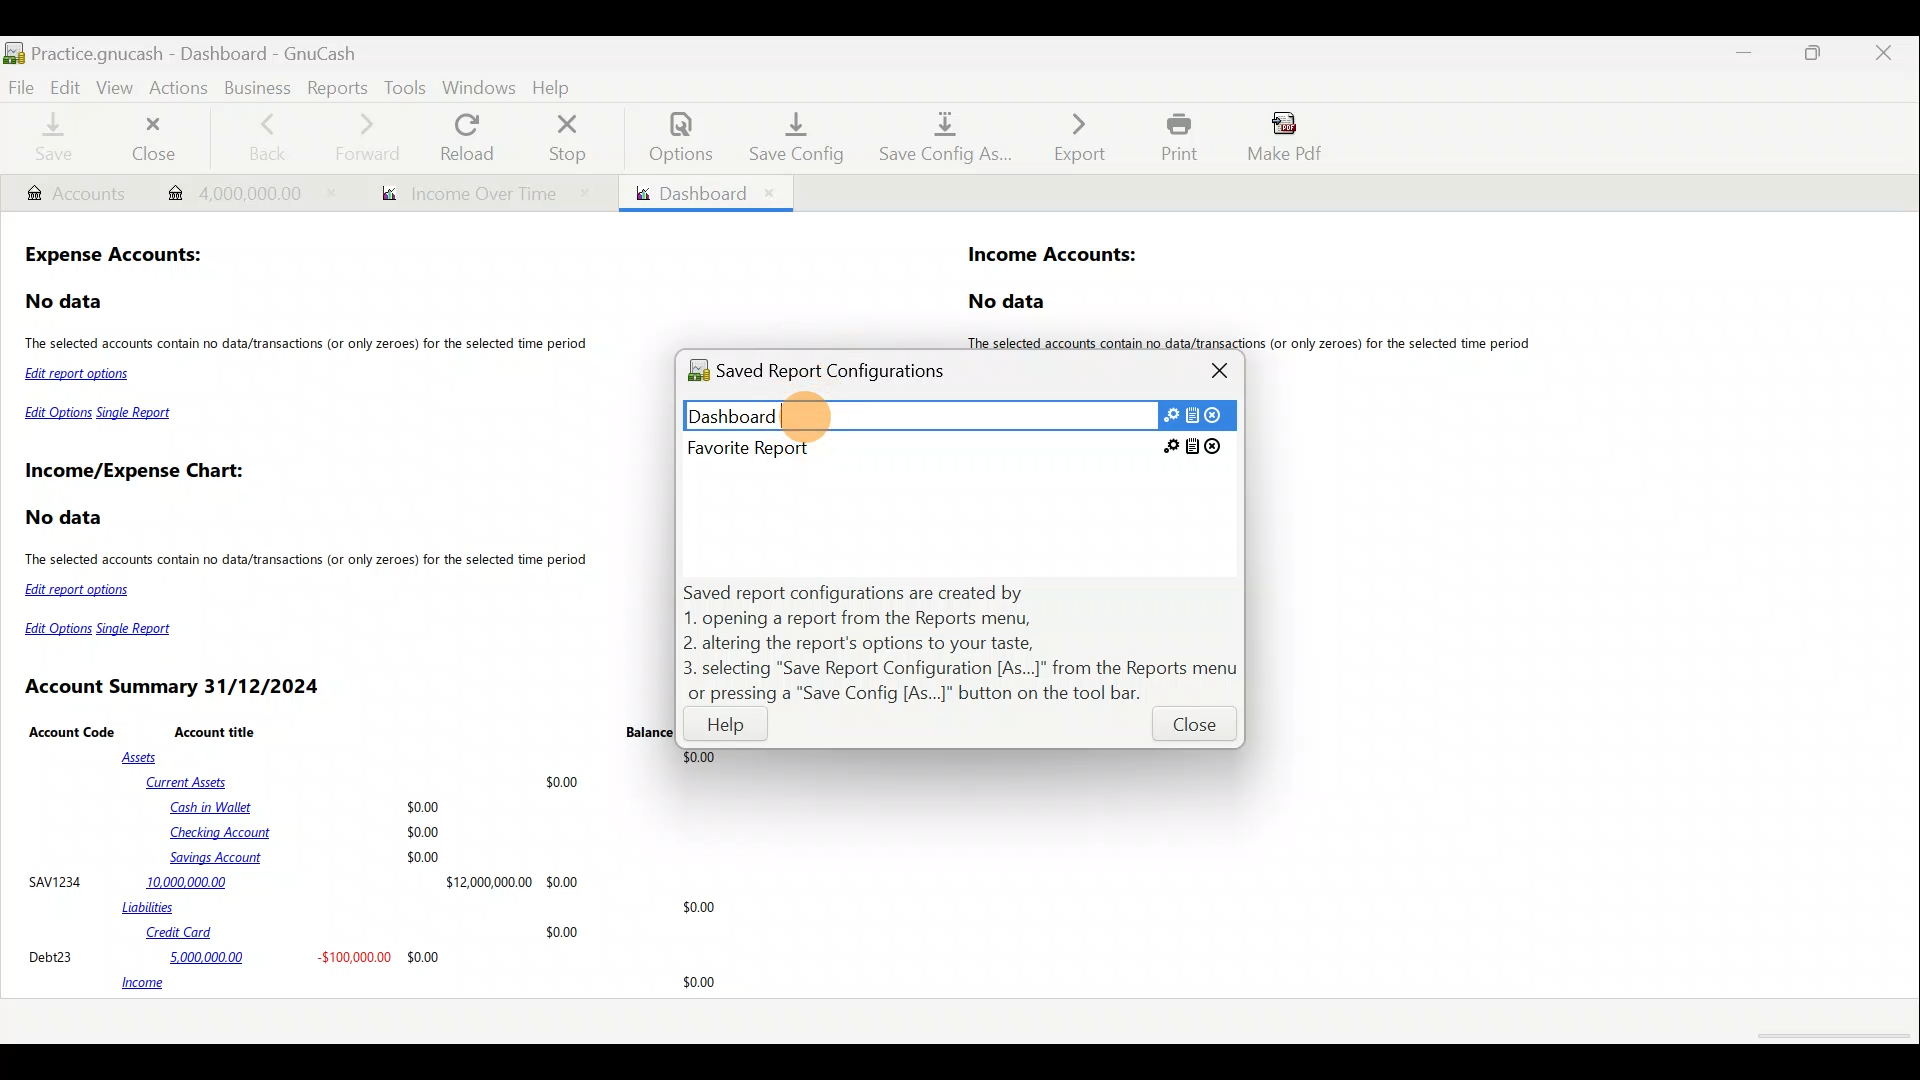  What do you see at coordinates (310, 345) in the screenshot?
I see `The selected accounts contain no data/transactions (or only zeroes) for the selected time period` at bounding box center [310, 345].